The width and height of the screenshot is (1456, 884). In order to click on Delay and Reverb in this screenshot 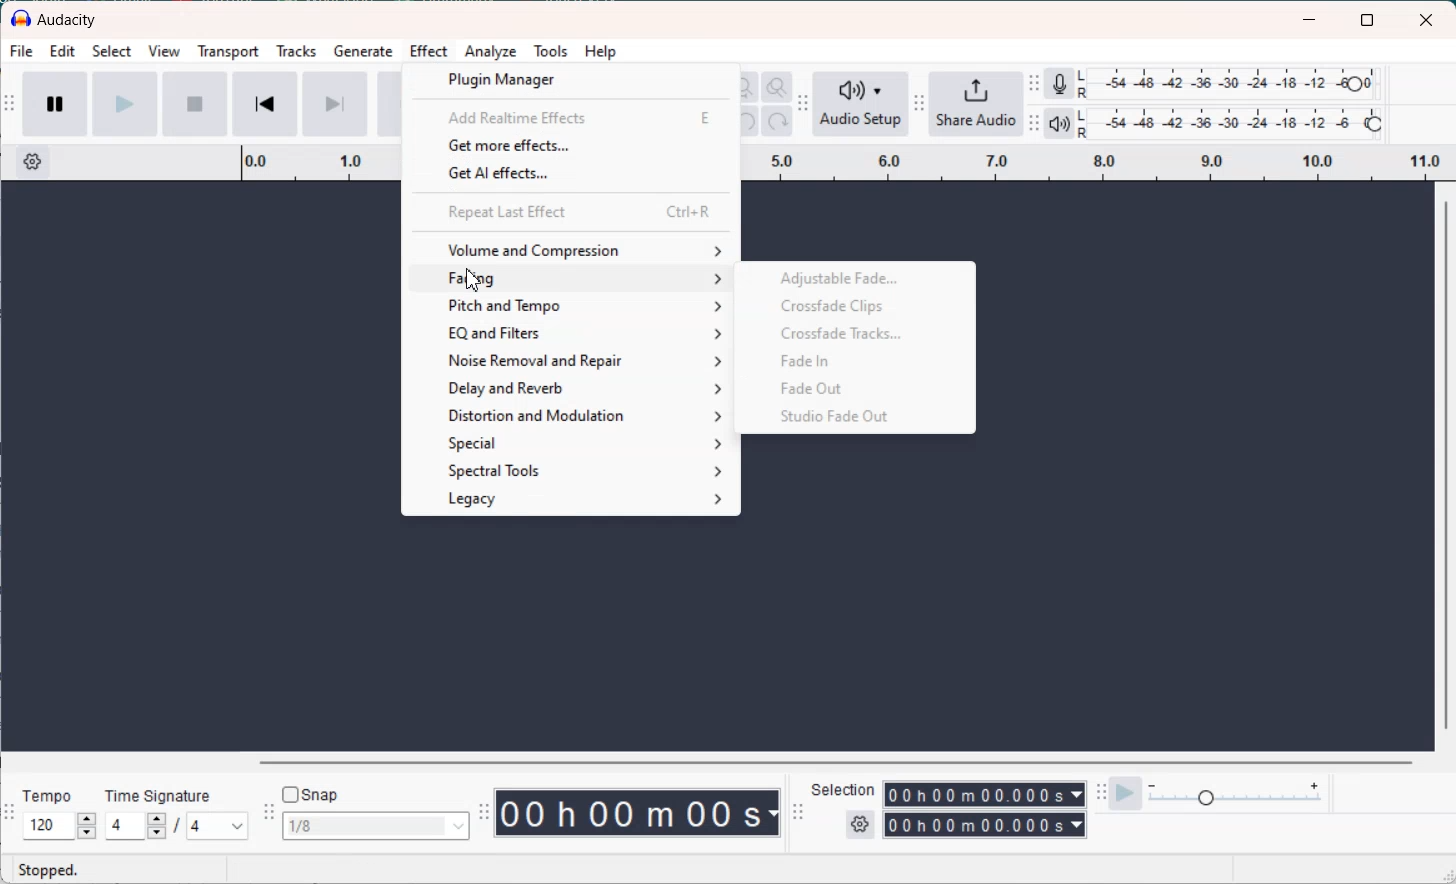, I will do `click(572, 387)`.